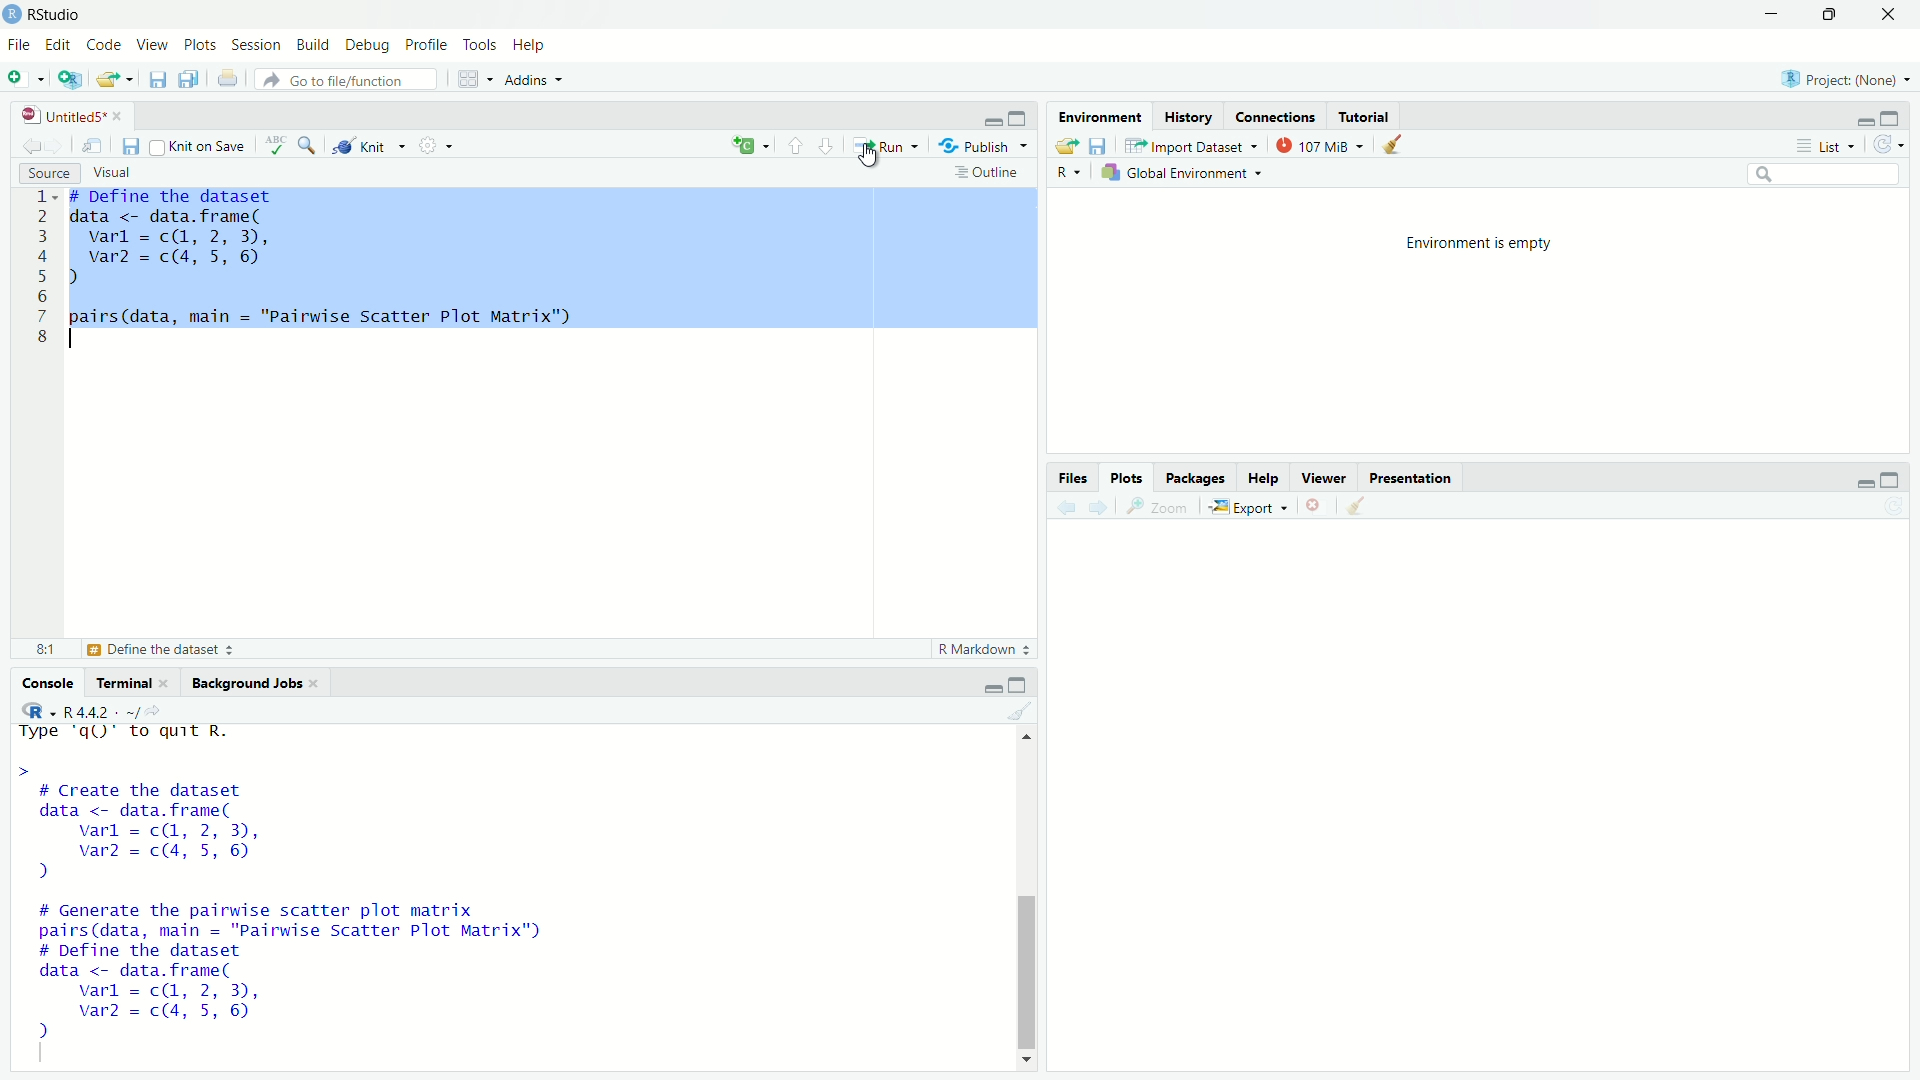 The image size is (1920, 1080). I want to click on 8:1, so click(47, 648).